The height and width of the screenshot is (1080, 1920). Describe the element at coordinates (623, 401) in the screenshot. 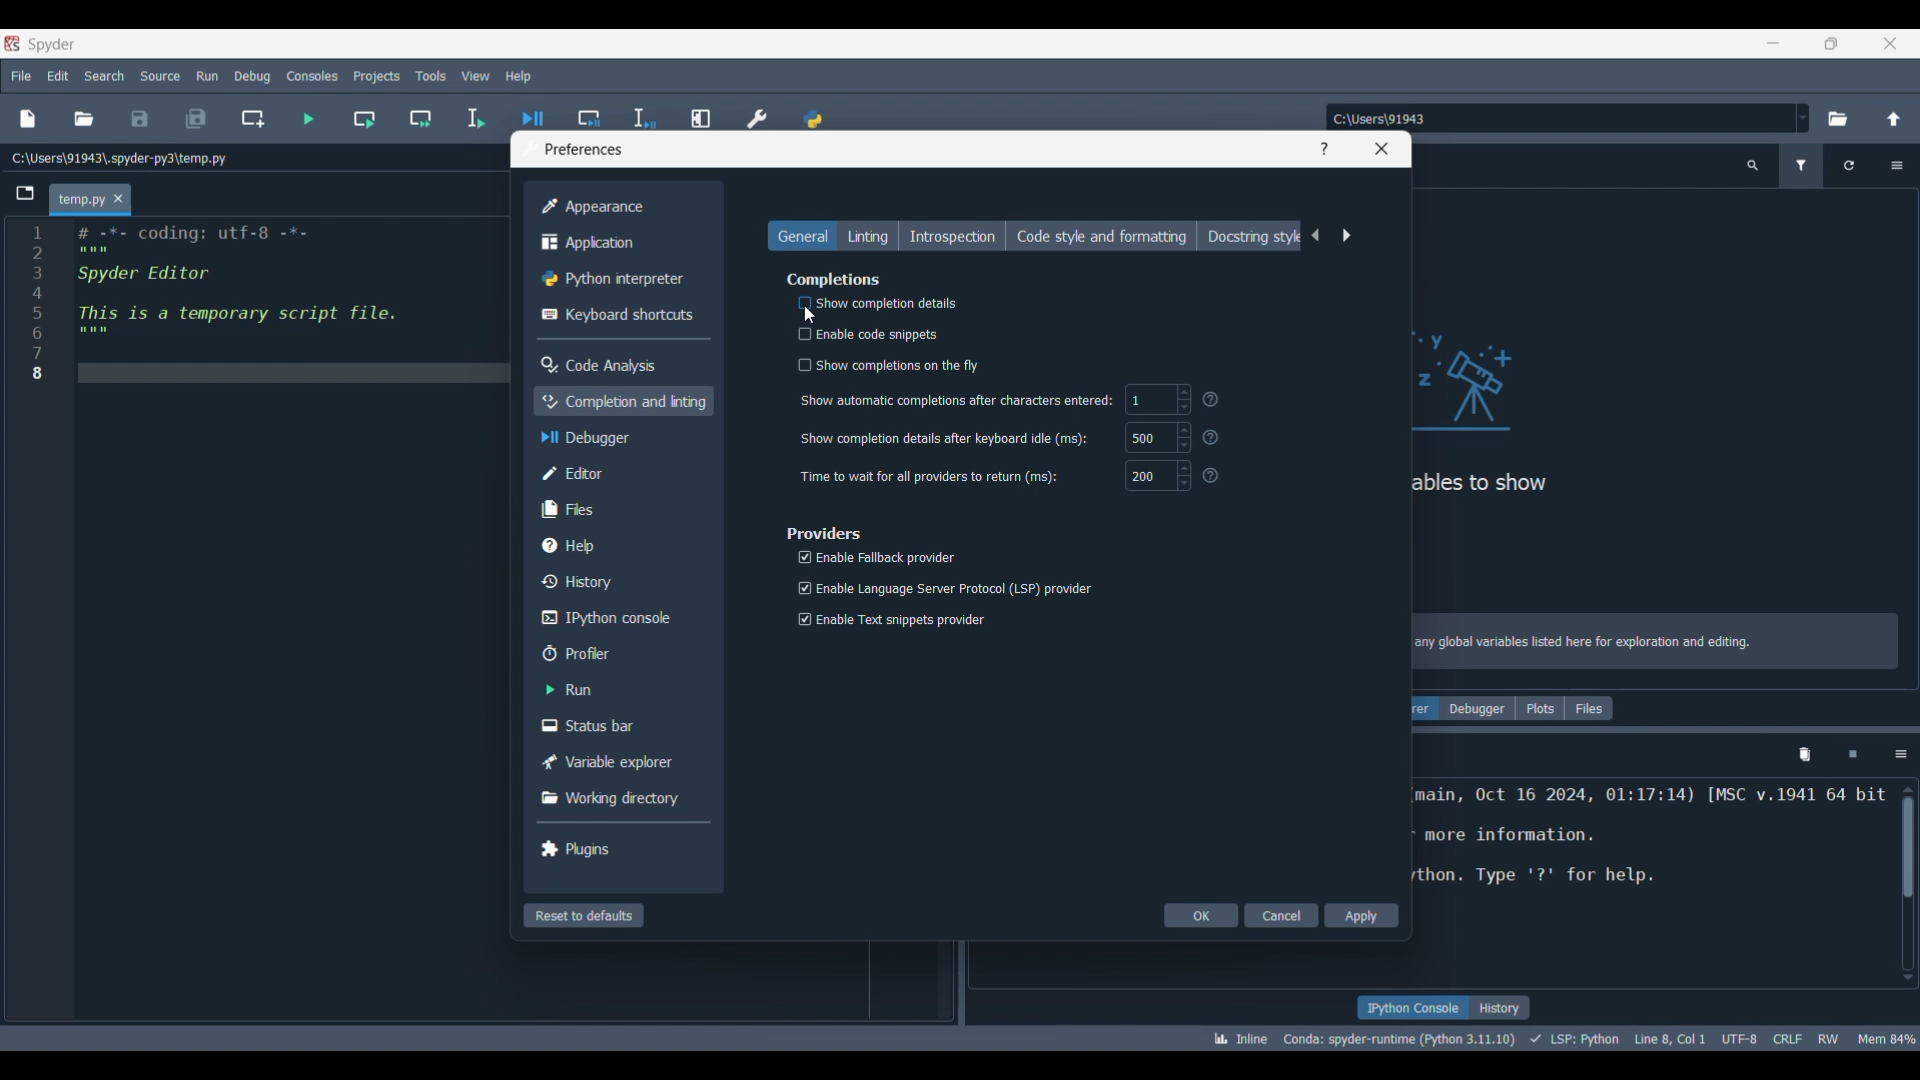

I see `Completion and linting, current selection highlighted` at that location.